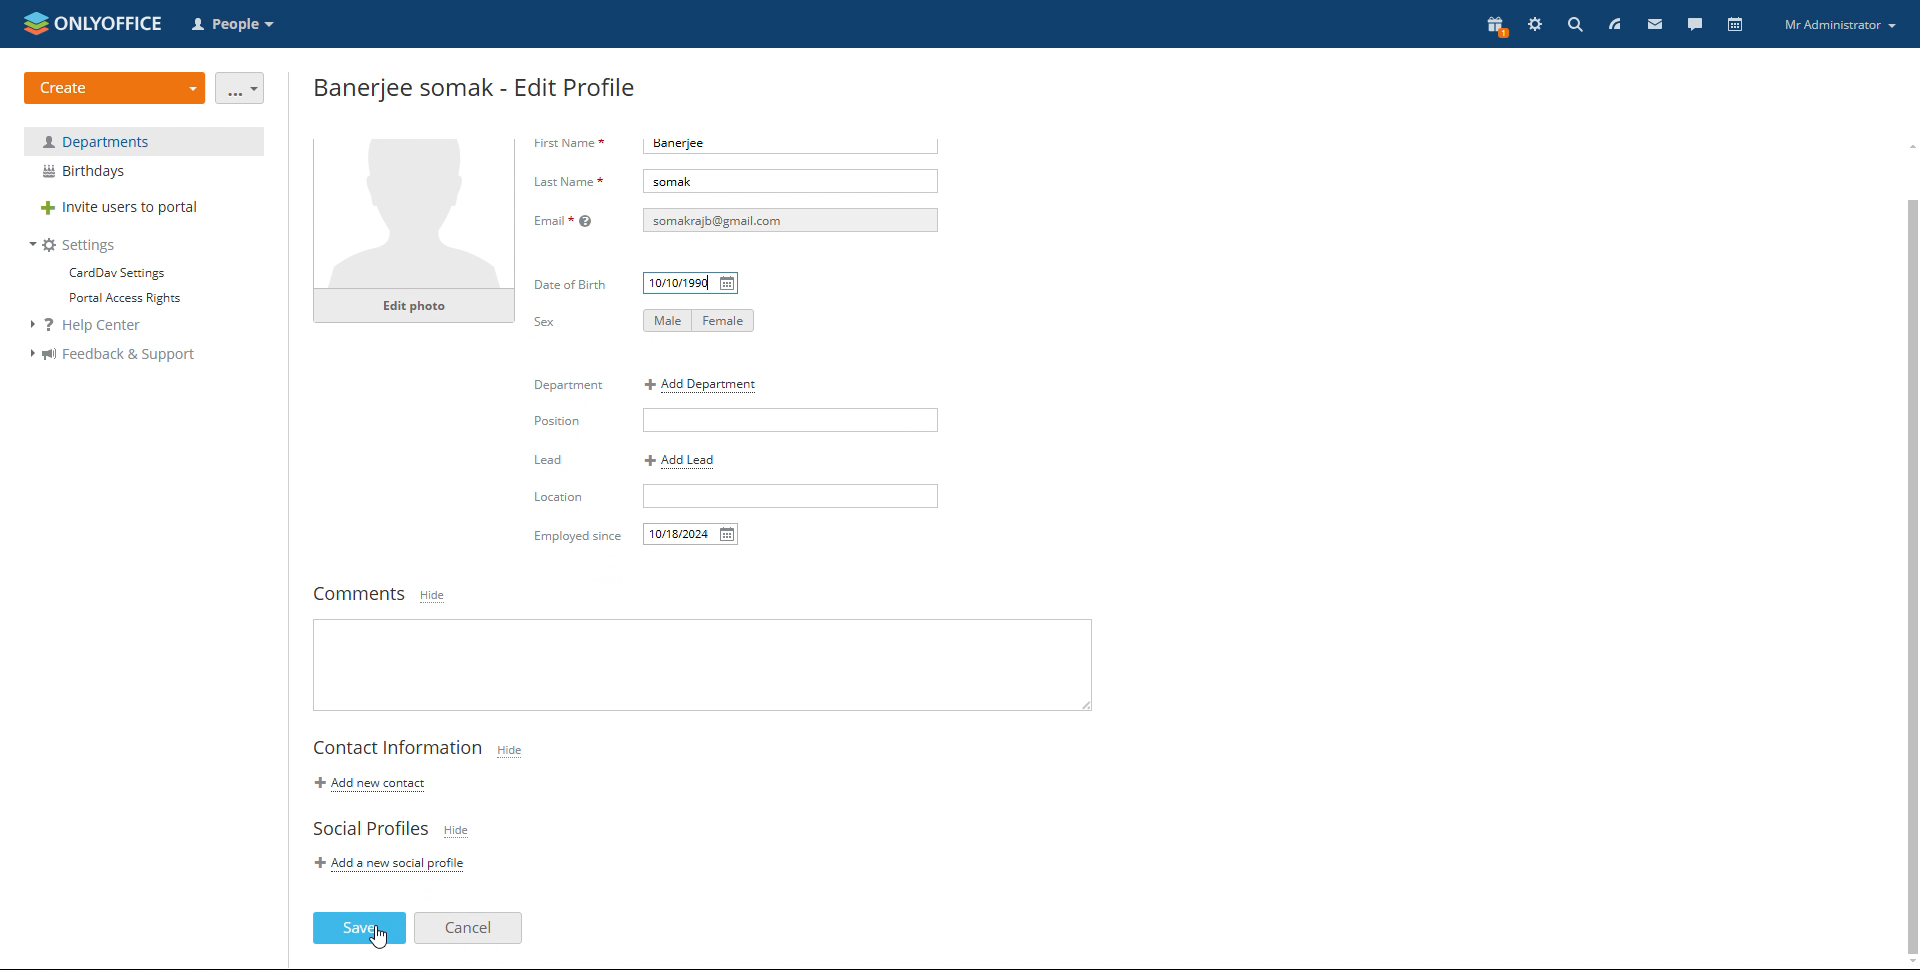  Describe the element at coordinates (414, 358) in the screenshot. I see `edit photo` at that location.